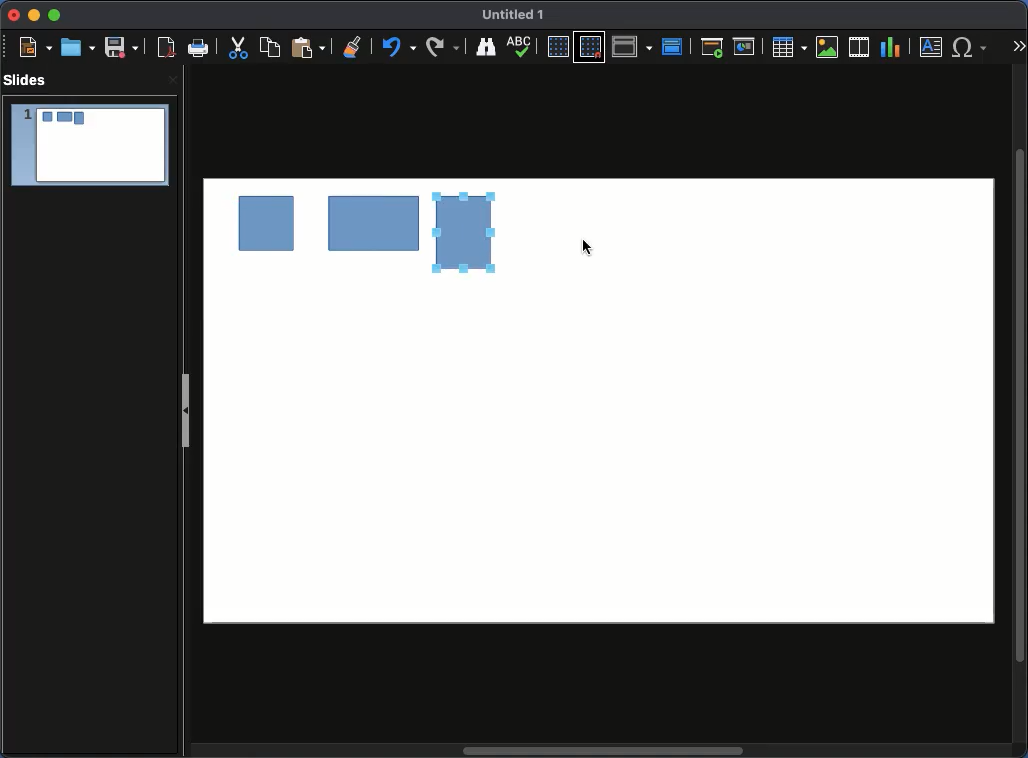 This screenshot has width=1028, height=758. Describe the element at coordinates (711, 49) in the screenshot. I see `Start from first slide` at that location.